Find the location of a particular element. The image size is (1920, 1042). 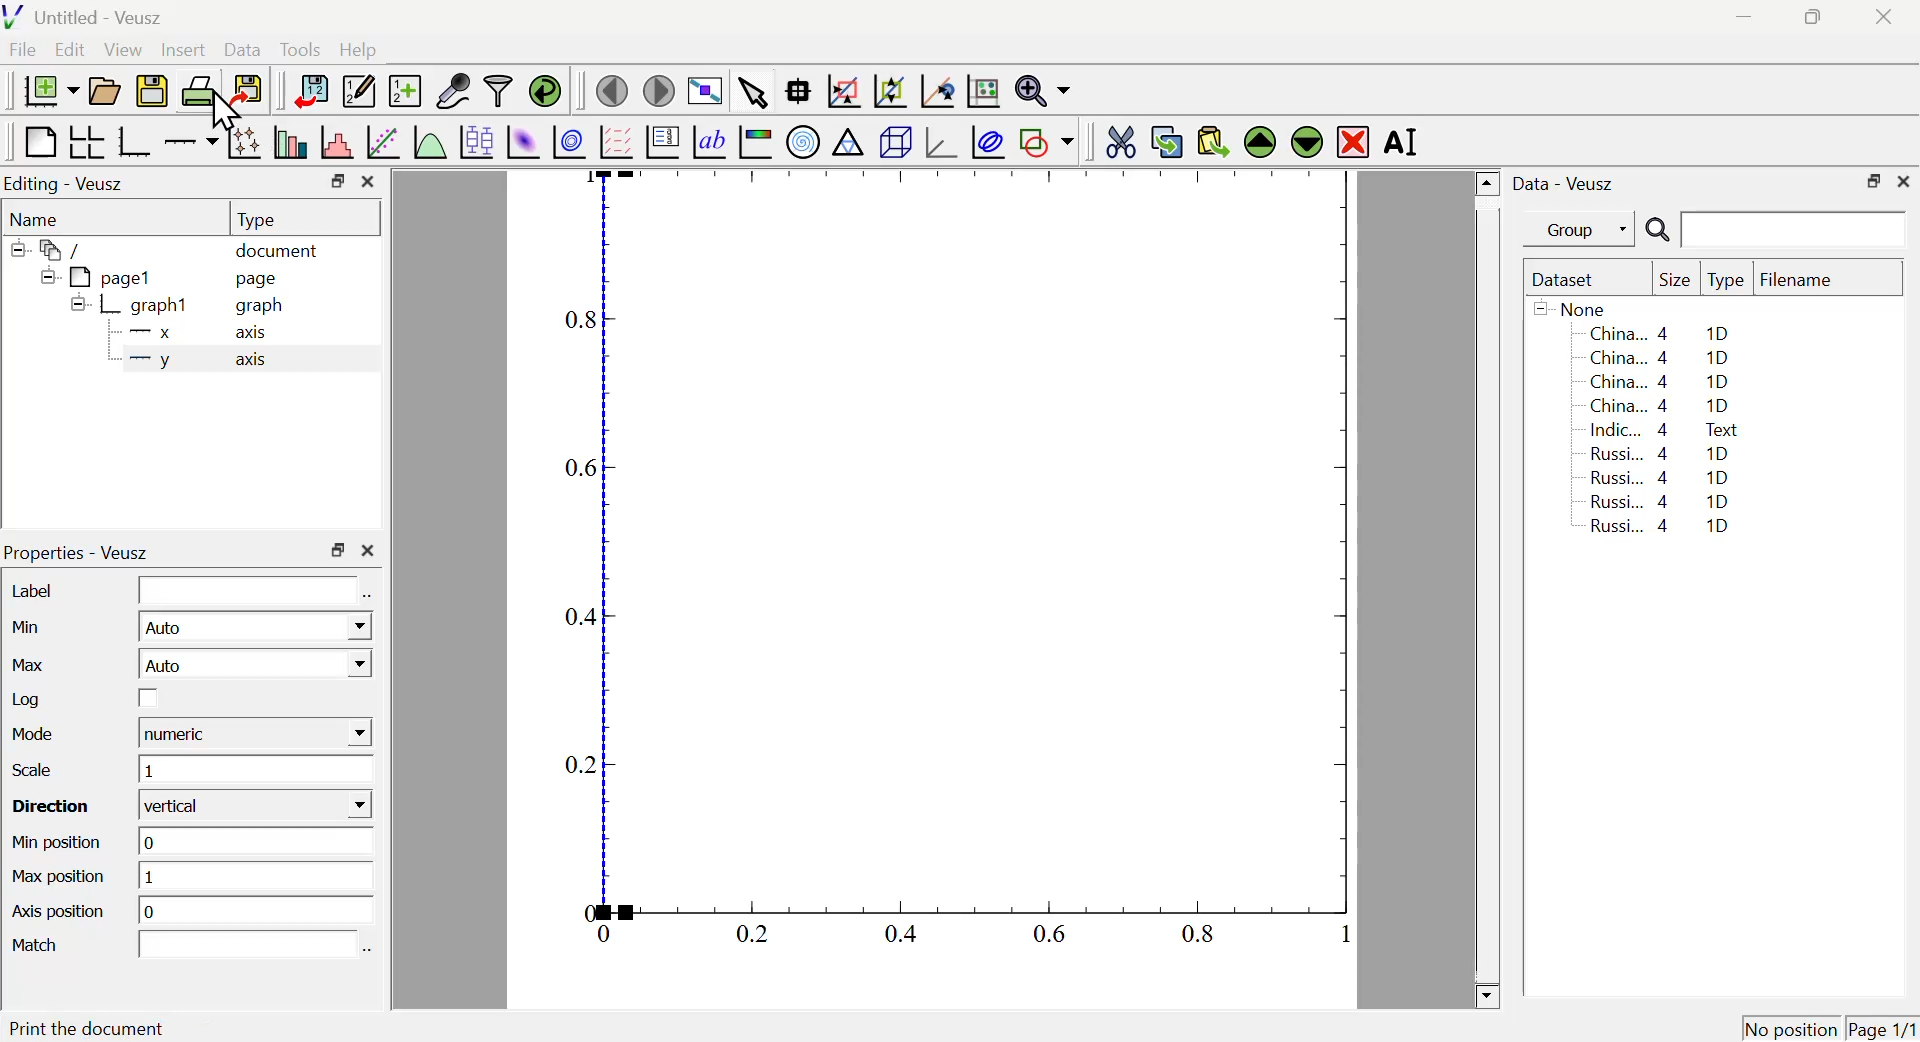

Input is located at coordinates (247, 591).